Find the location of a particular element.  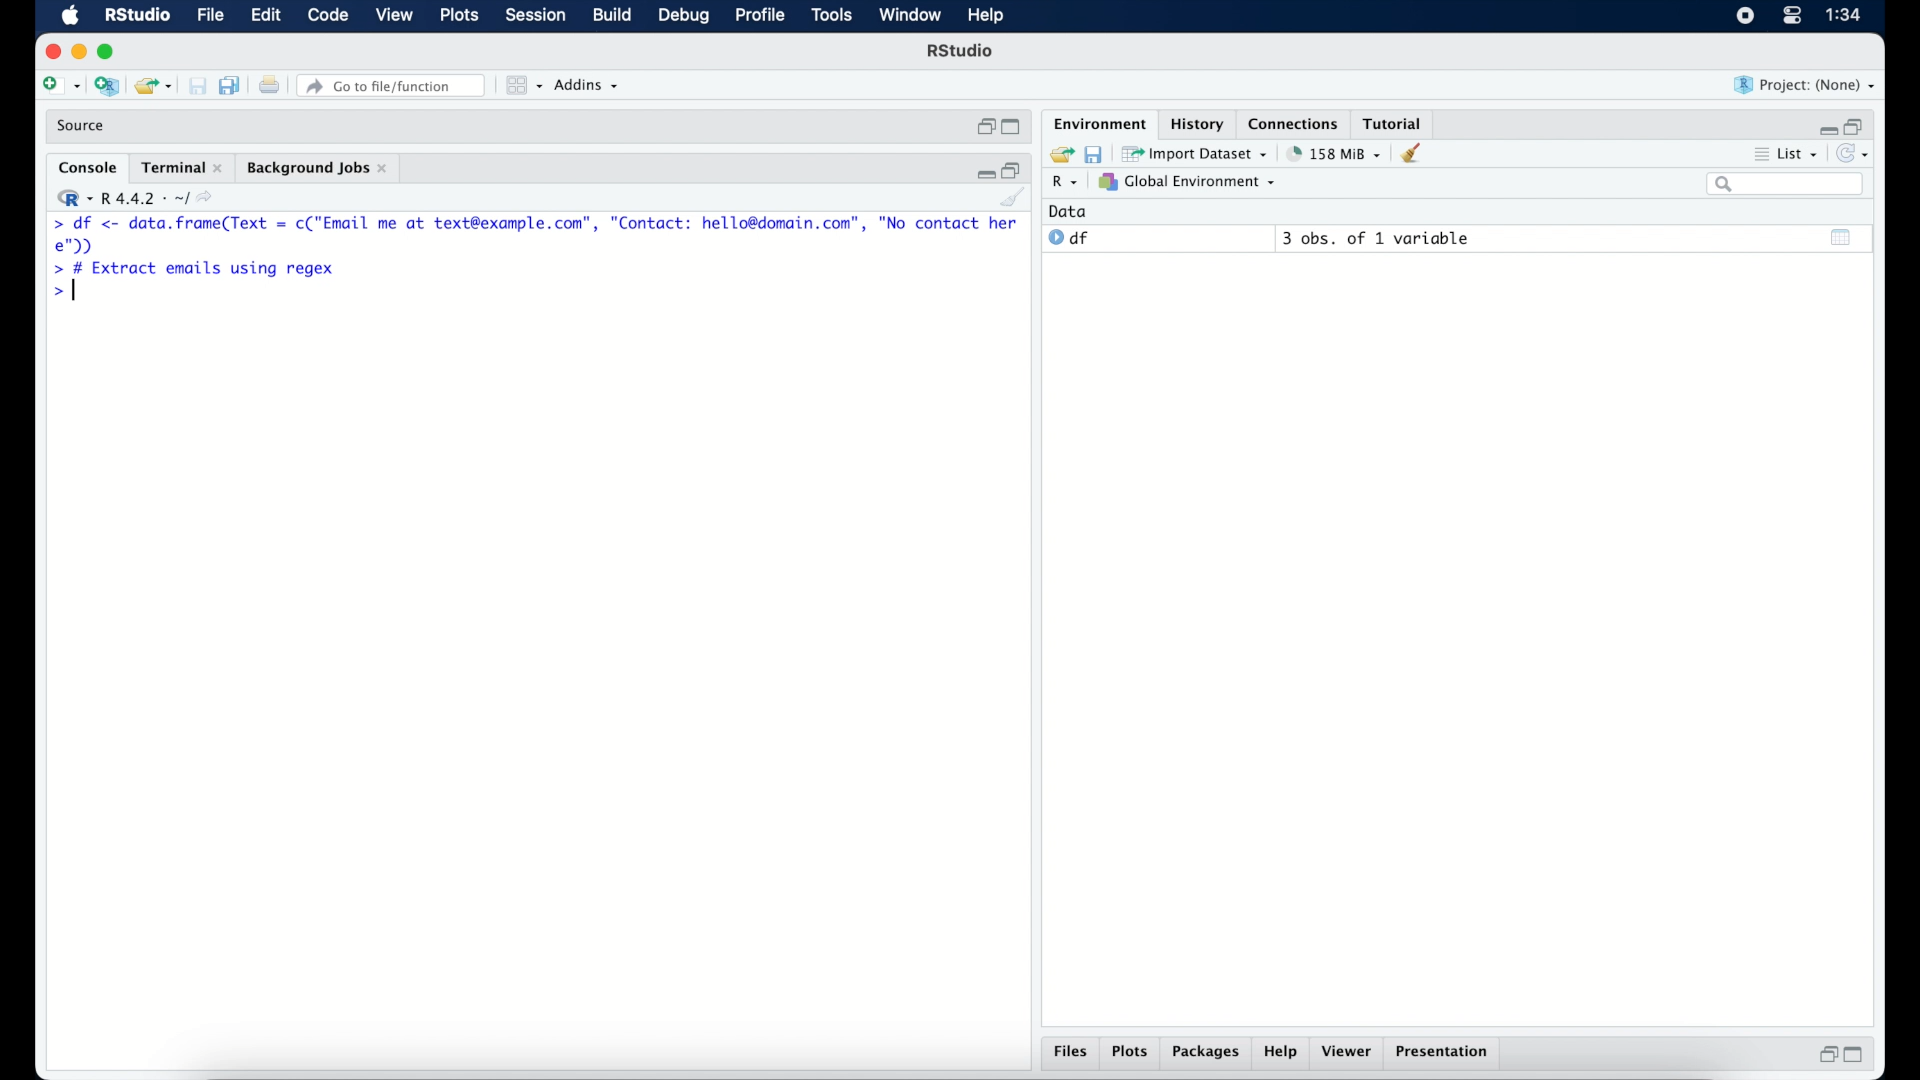

> df <- Se renee = c("Email me at text@example.com”, "Contact: hello@domain.com”, "No contact
here"); is located at coordinates (536, 235).